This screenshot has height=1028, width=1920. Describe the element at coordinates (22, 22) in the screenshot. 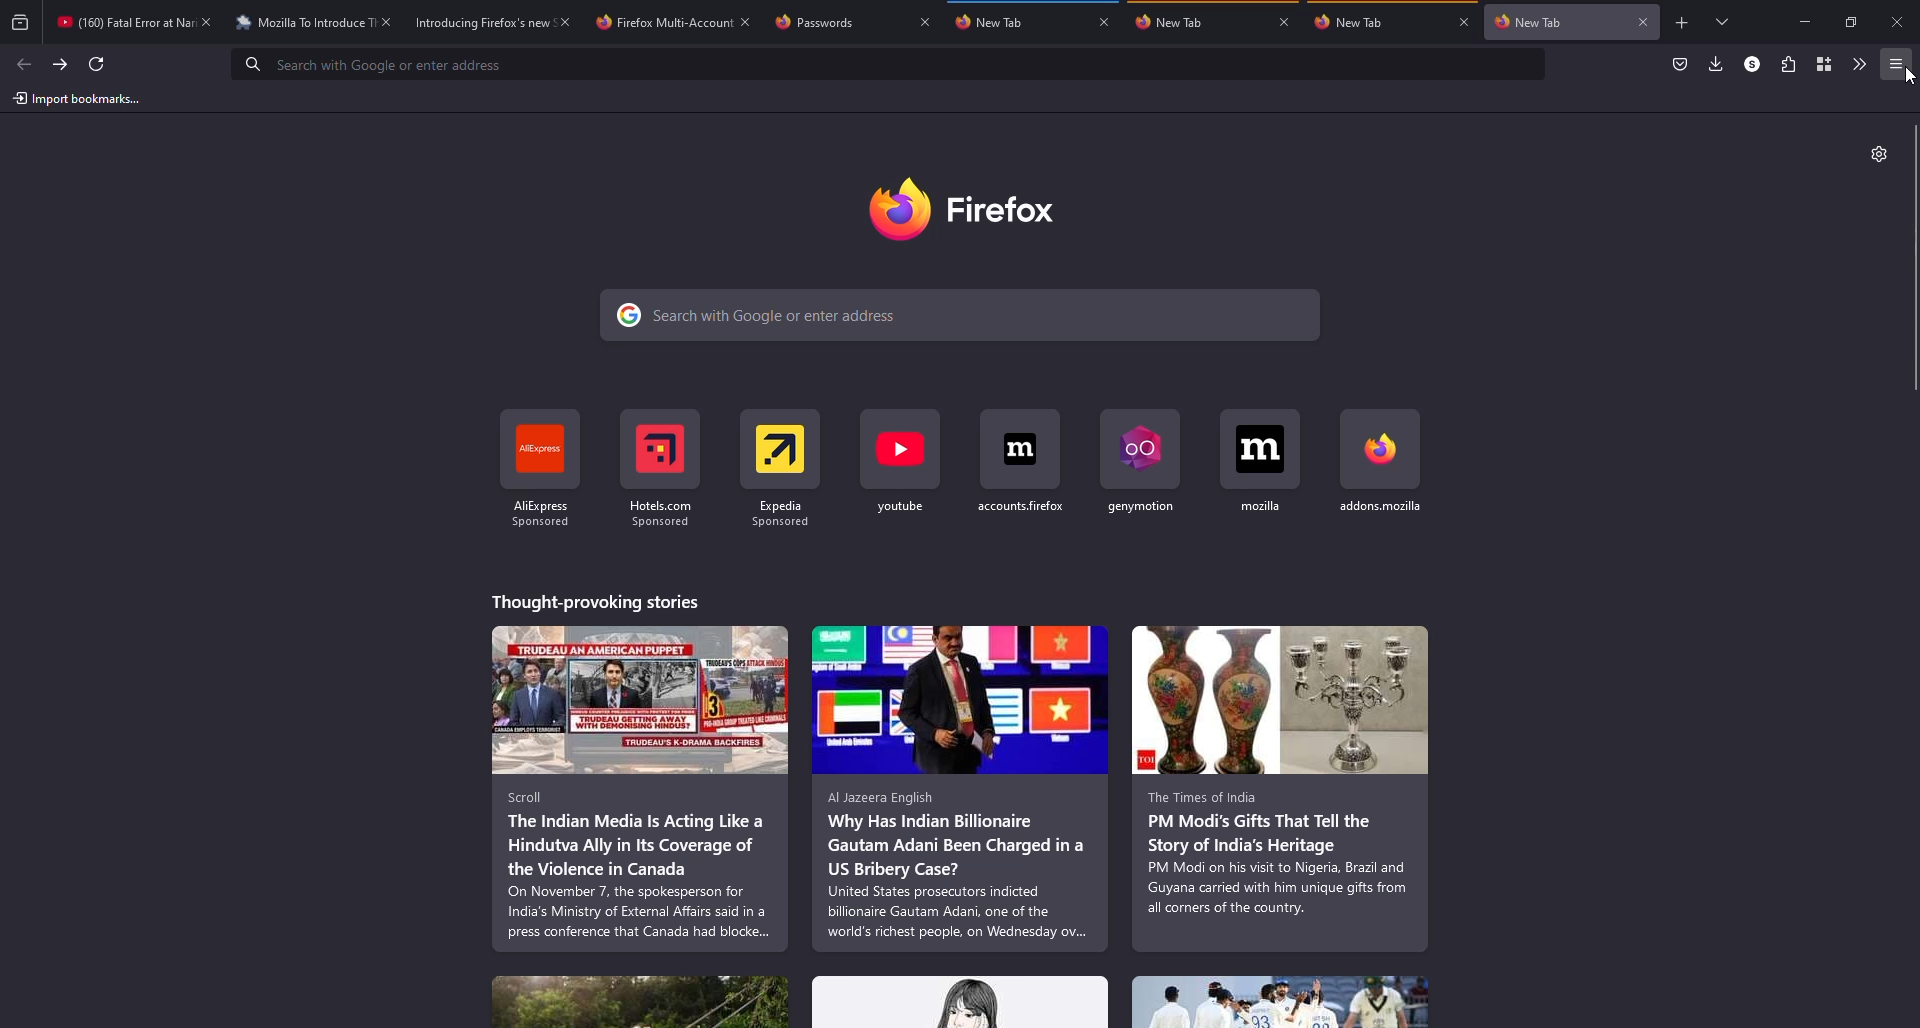

I see `view recent` at that location.